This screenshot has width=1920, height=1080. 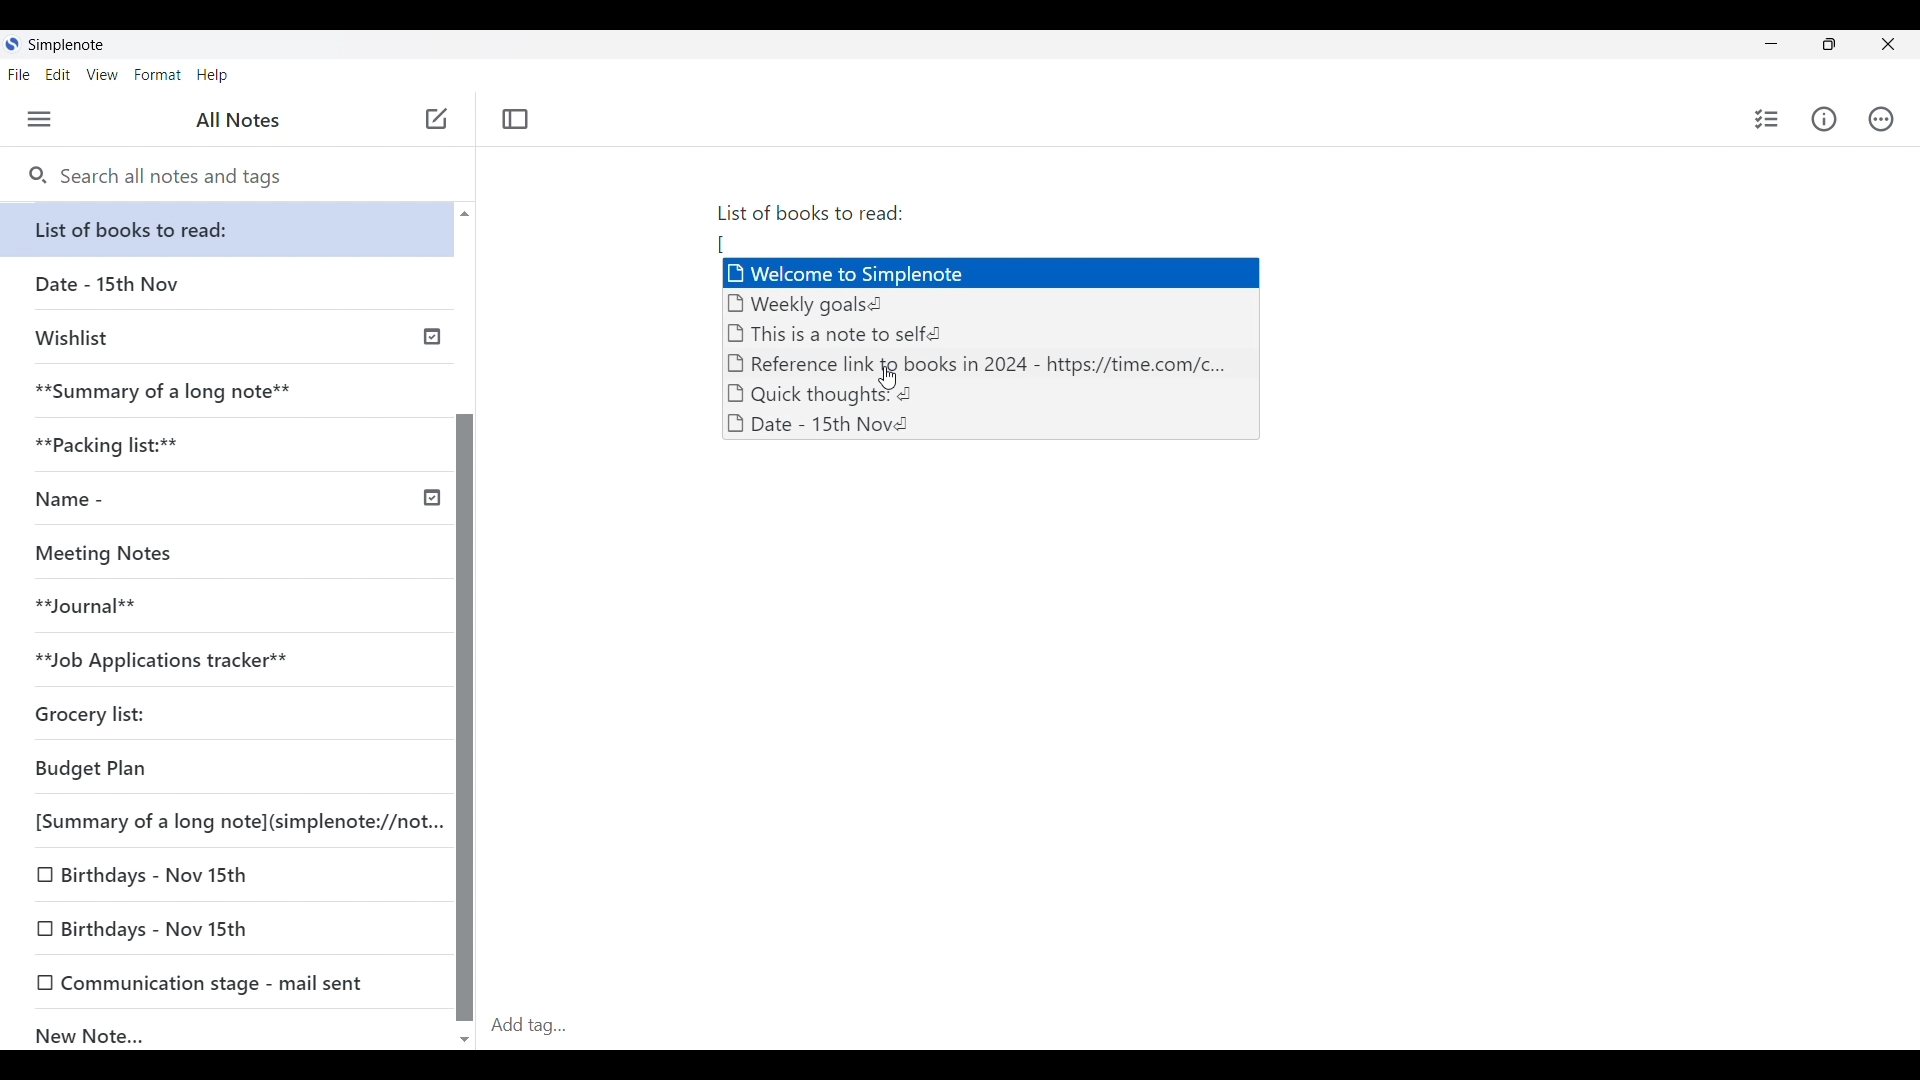 What do you see at coordinates (515, 119) in the screenshot?
I see `Toggle focus mode` at bounding box center [515, 119].